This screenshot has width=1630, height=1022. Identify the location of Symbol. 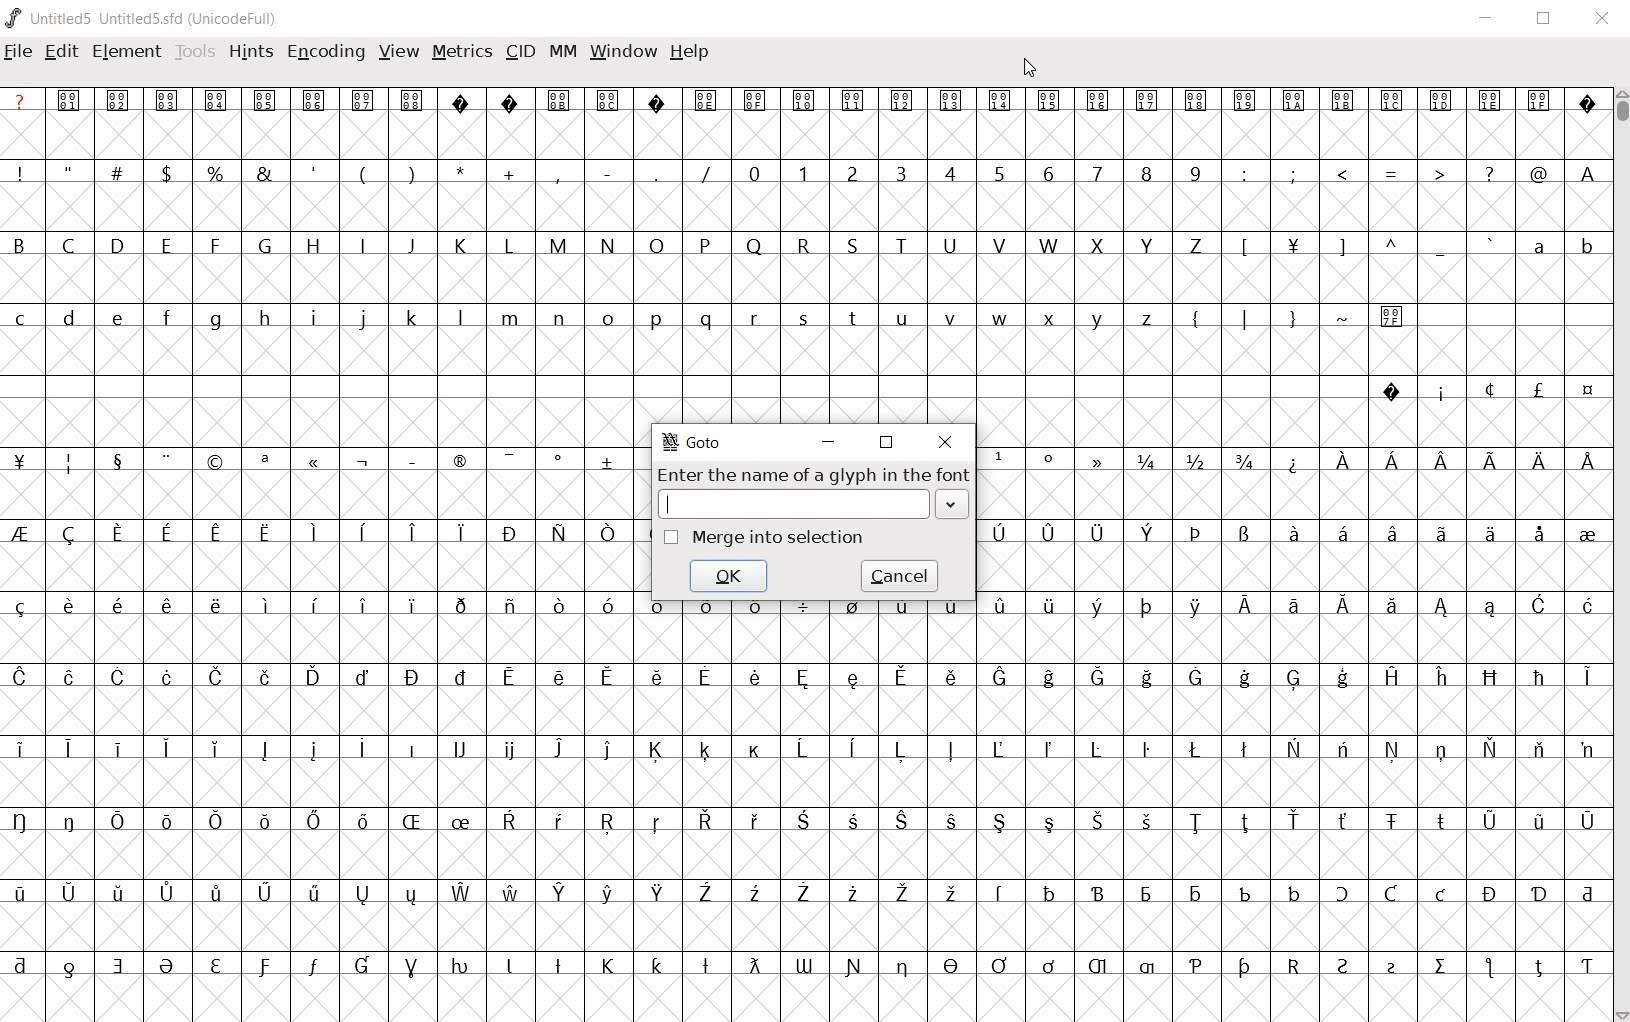
(998, 530).